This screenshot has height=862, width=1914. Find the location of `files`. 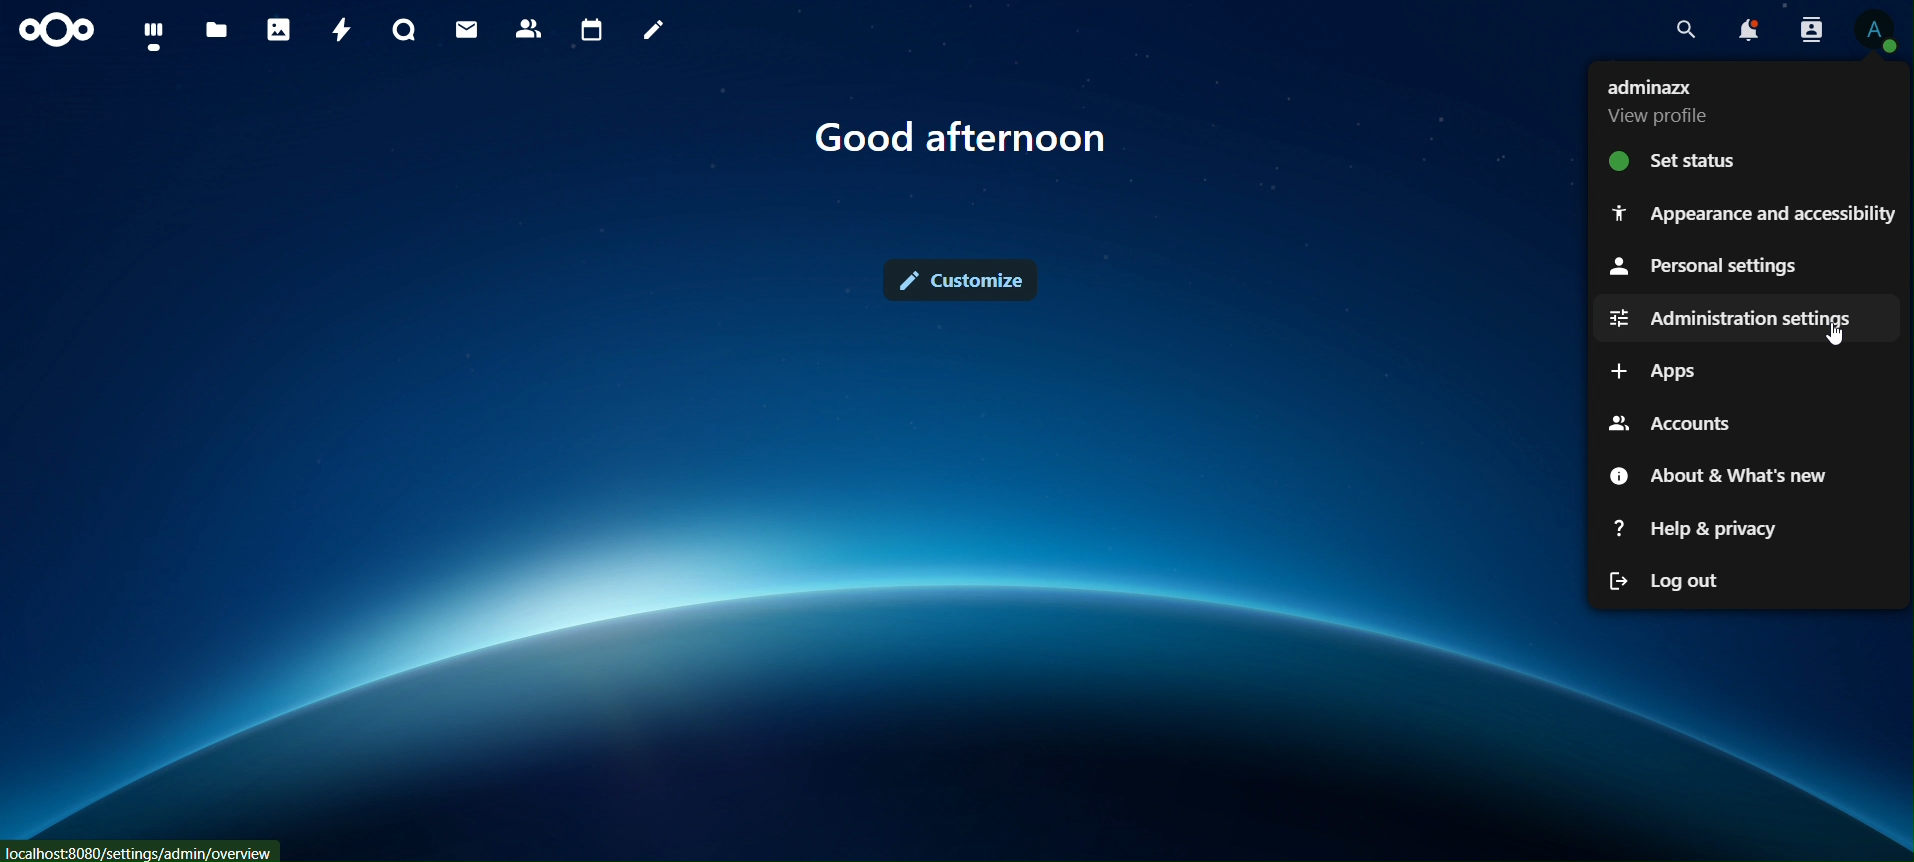

files is located at coordinates (217, 31).